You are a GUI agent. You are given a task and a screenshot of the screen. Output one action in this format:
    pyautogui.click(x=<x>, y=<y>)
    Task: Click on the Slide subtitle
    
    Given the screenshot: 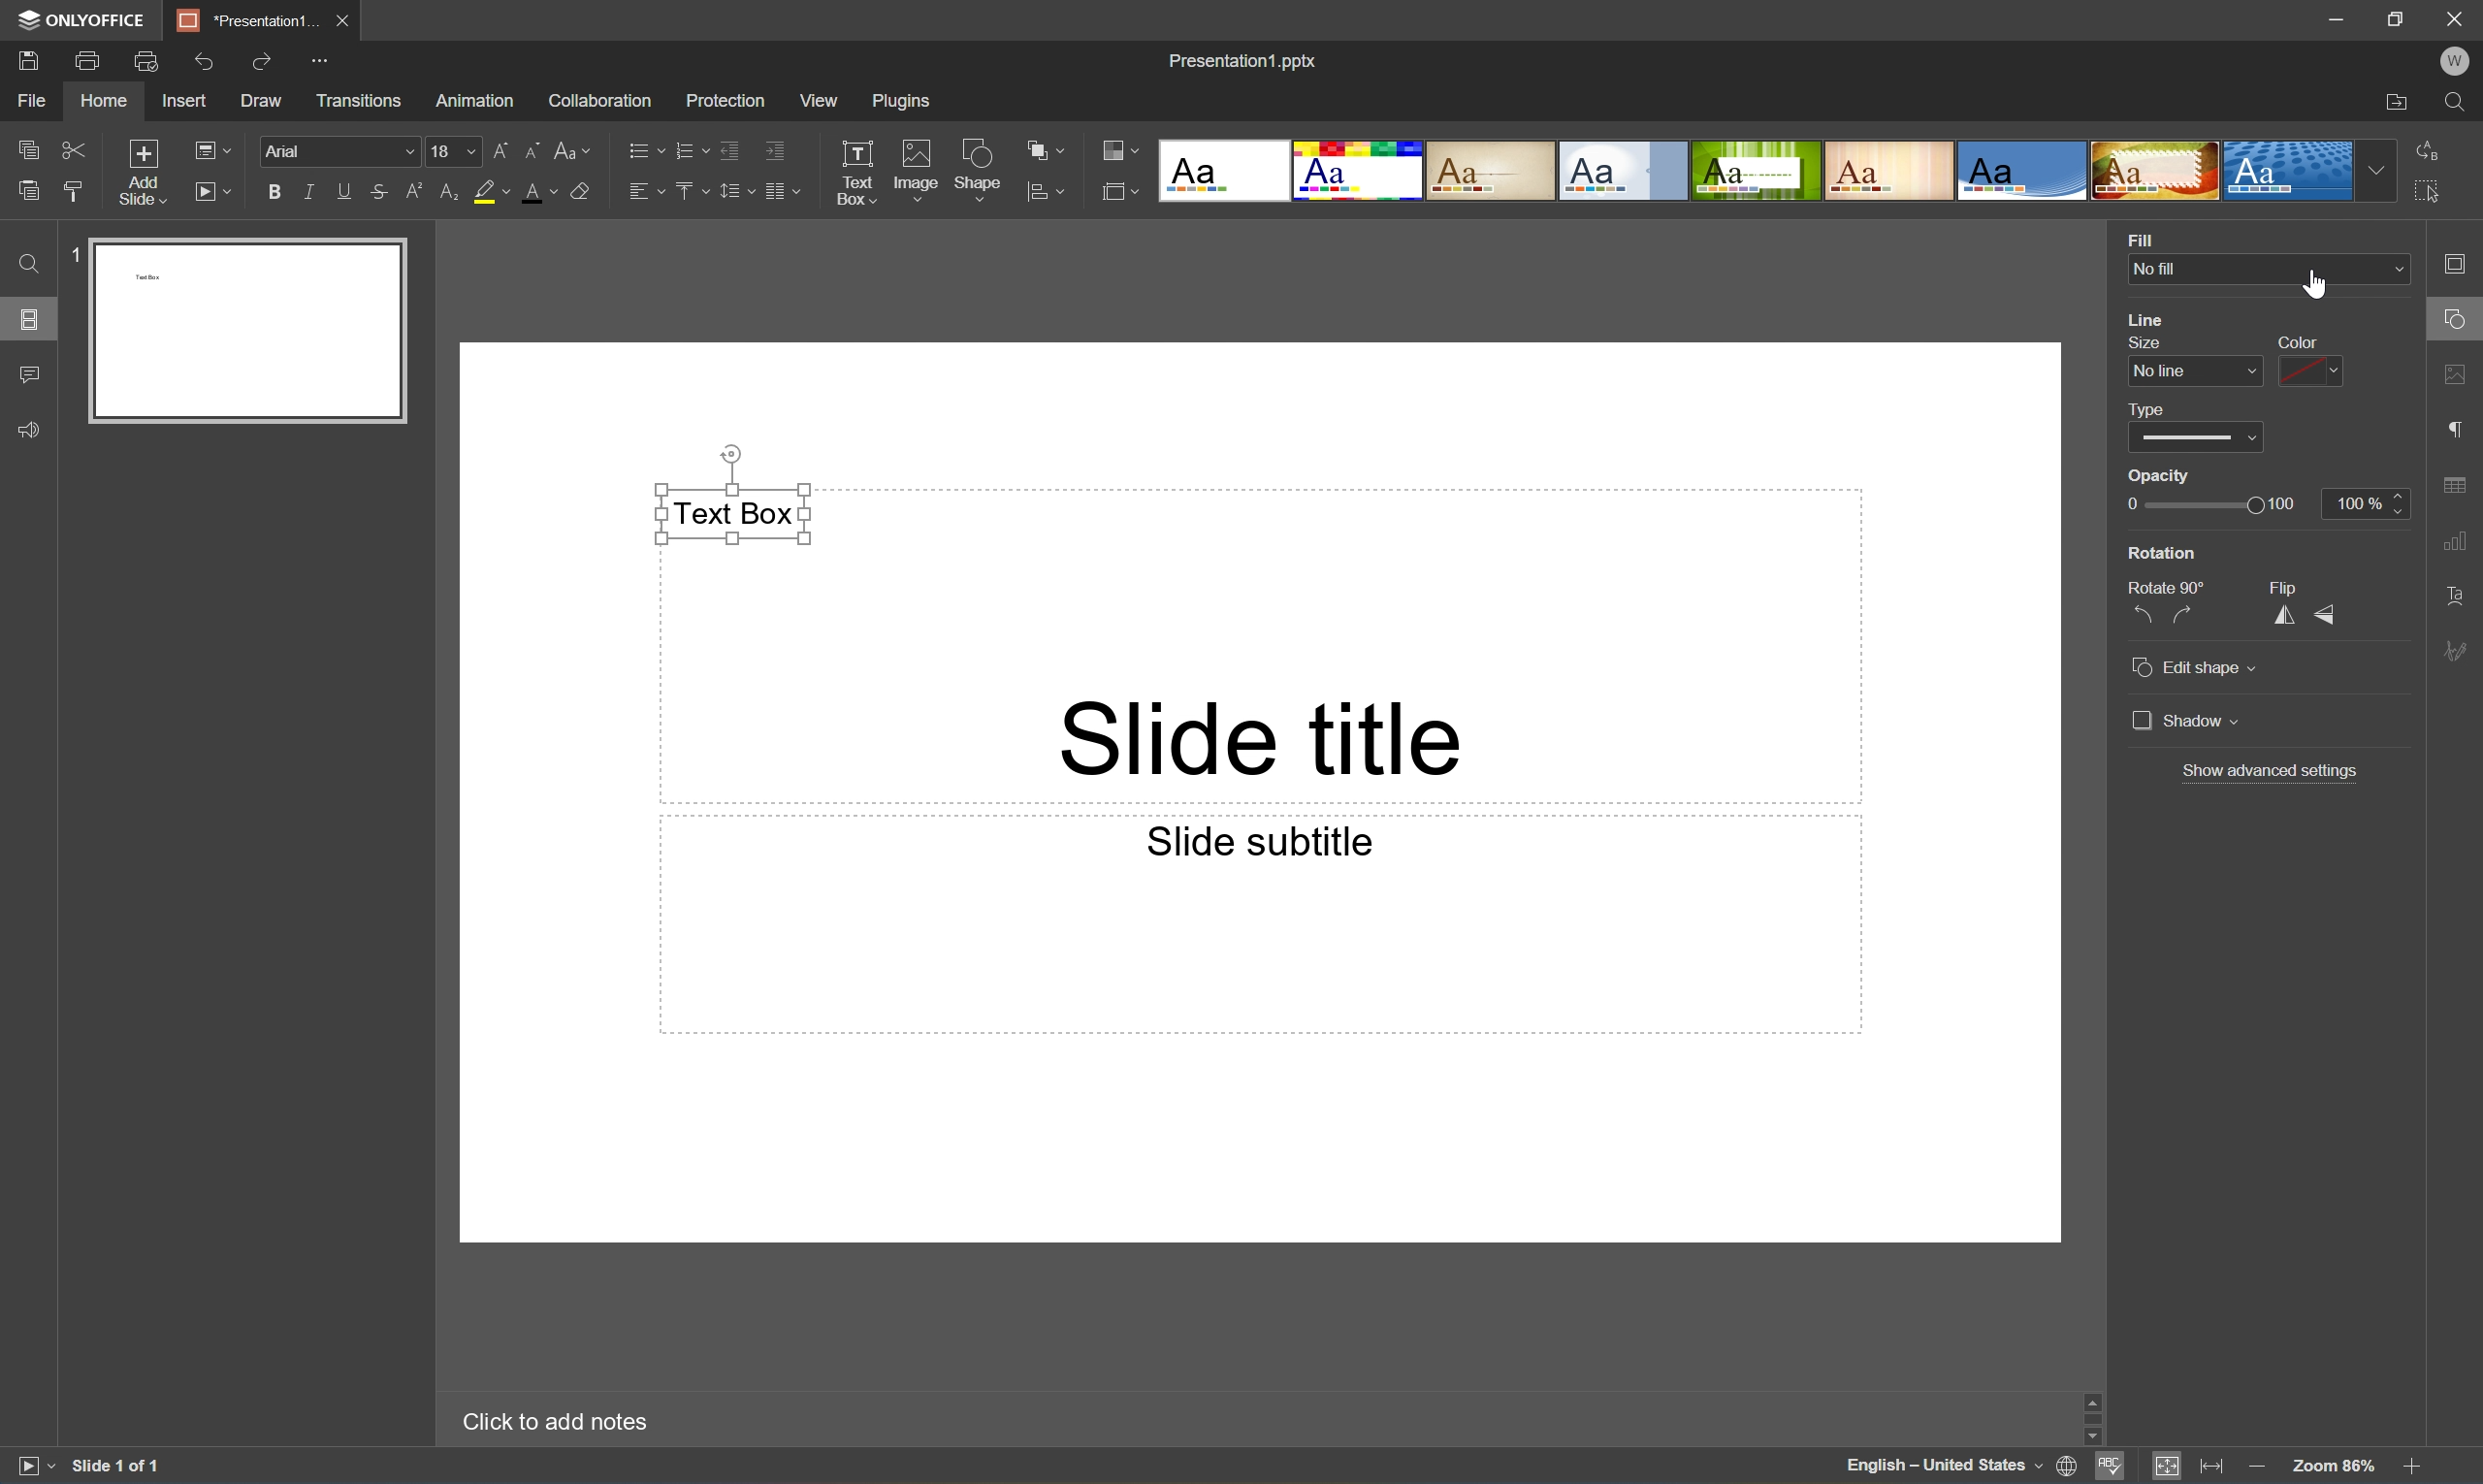 What is the action you would take?
    pyautogui.click(x=1268, y=845)
    